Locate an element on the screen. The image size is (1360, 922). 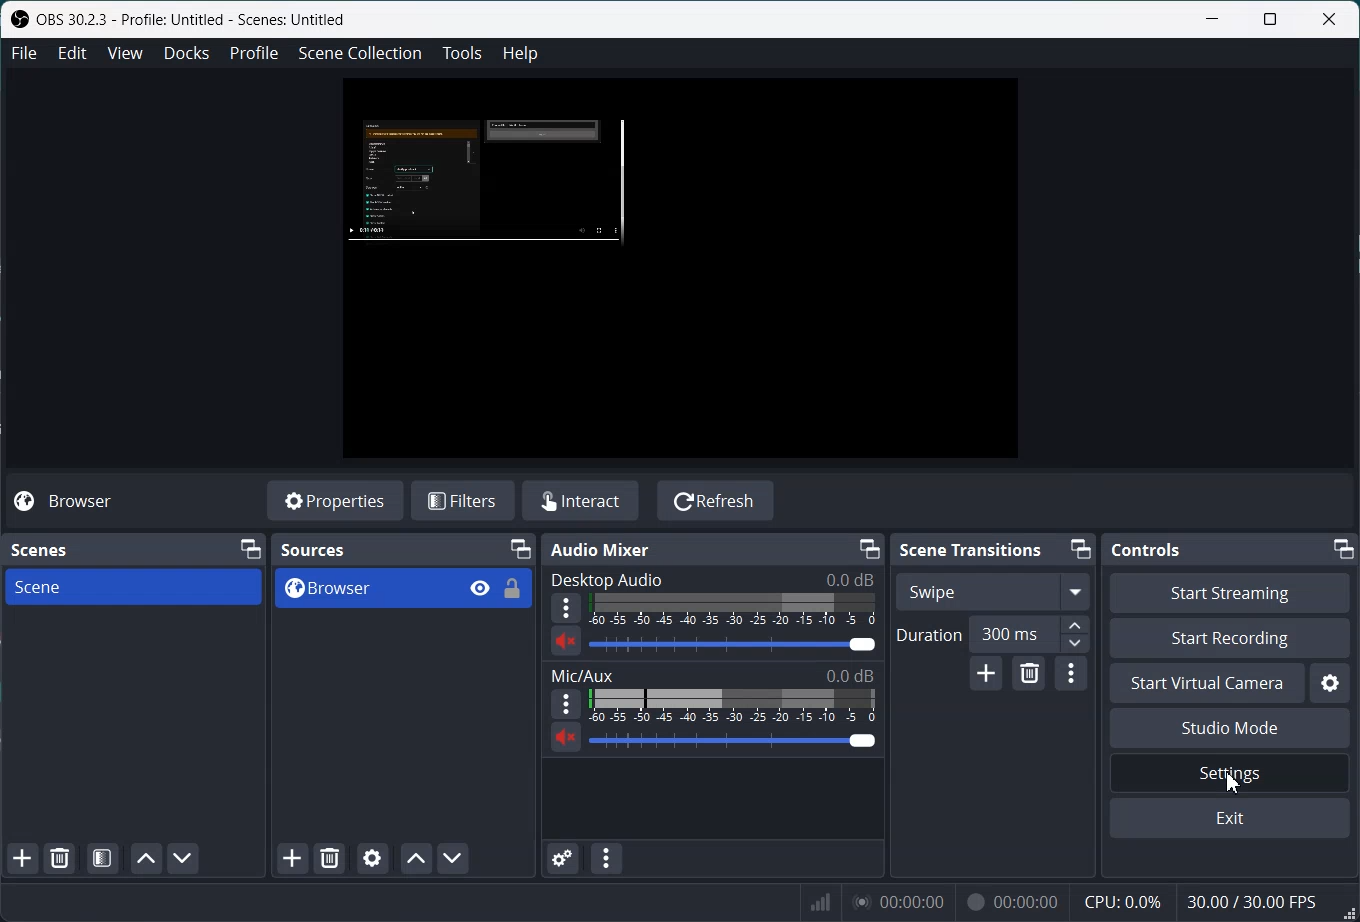
Help is located at coordinates (521, 53).